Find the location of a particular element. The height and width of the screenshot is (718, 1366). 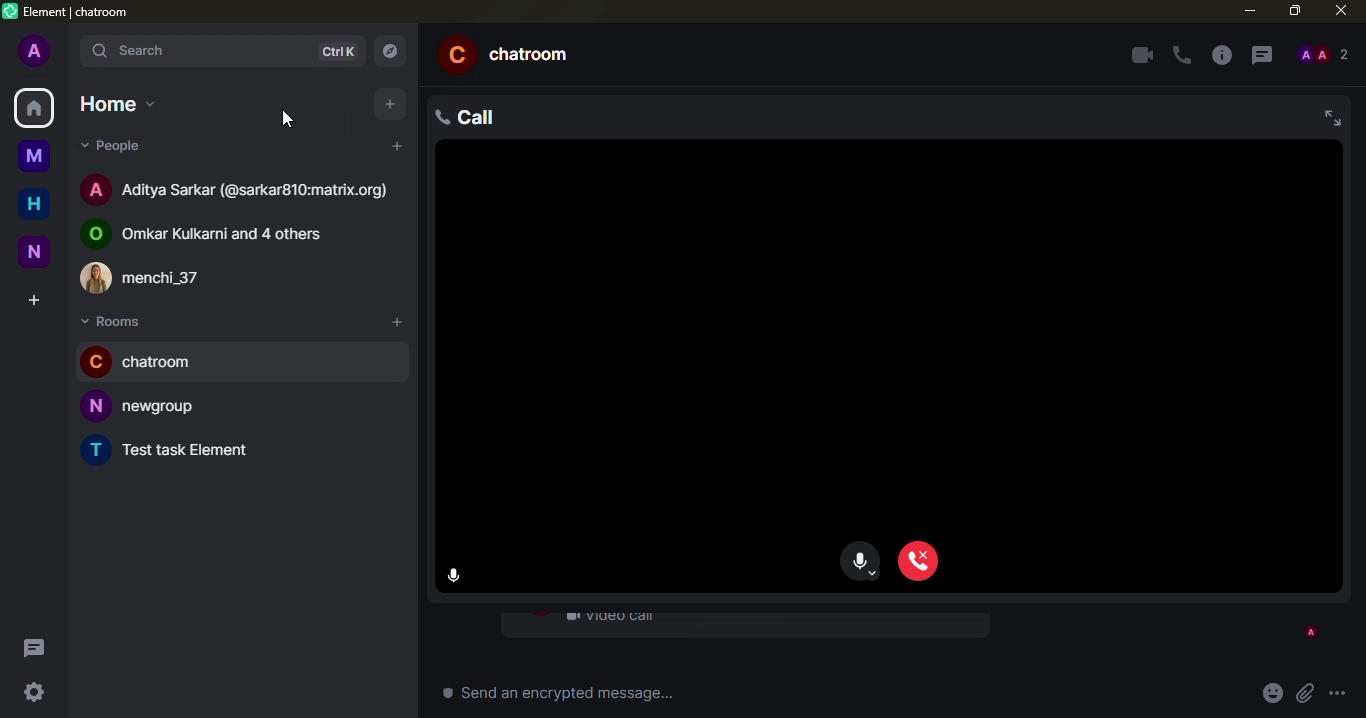

newgroup is located at coordinates (144, 406).